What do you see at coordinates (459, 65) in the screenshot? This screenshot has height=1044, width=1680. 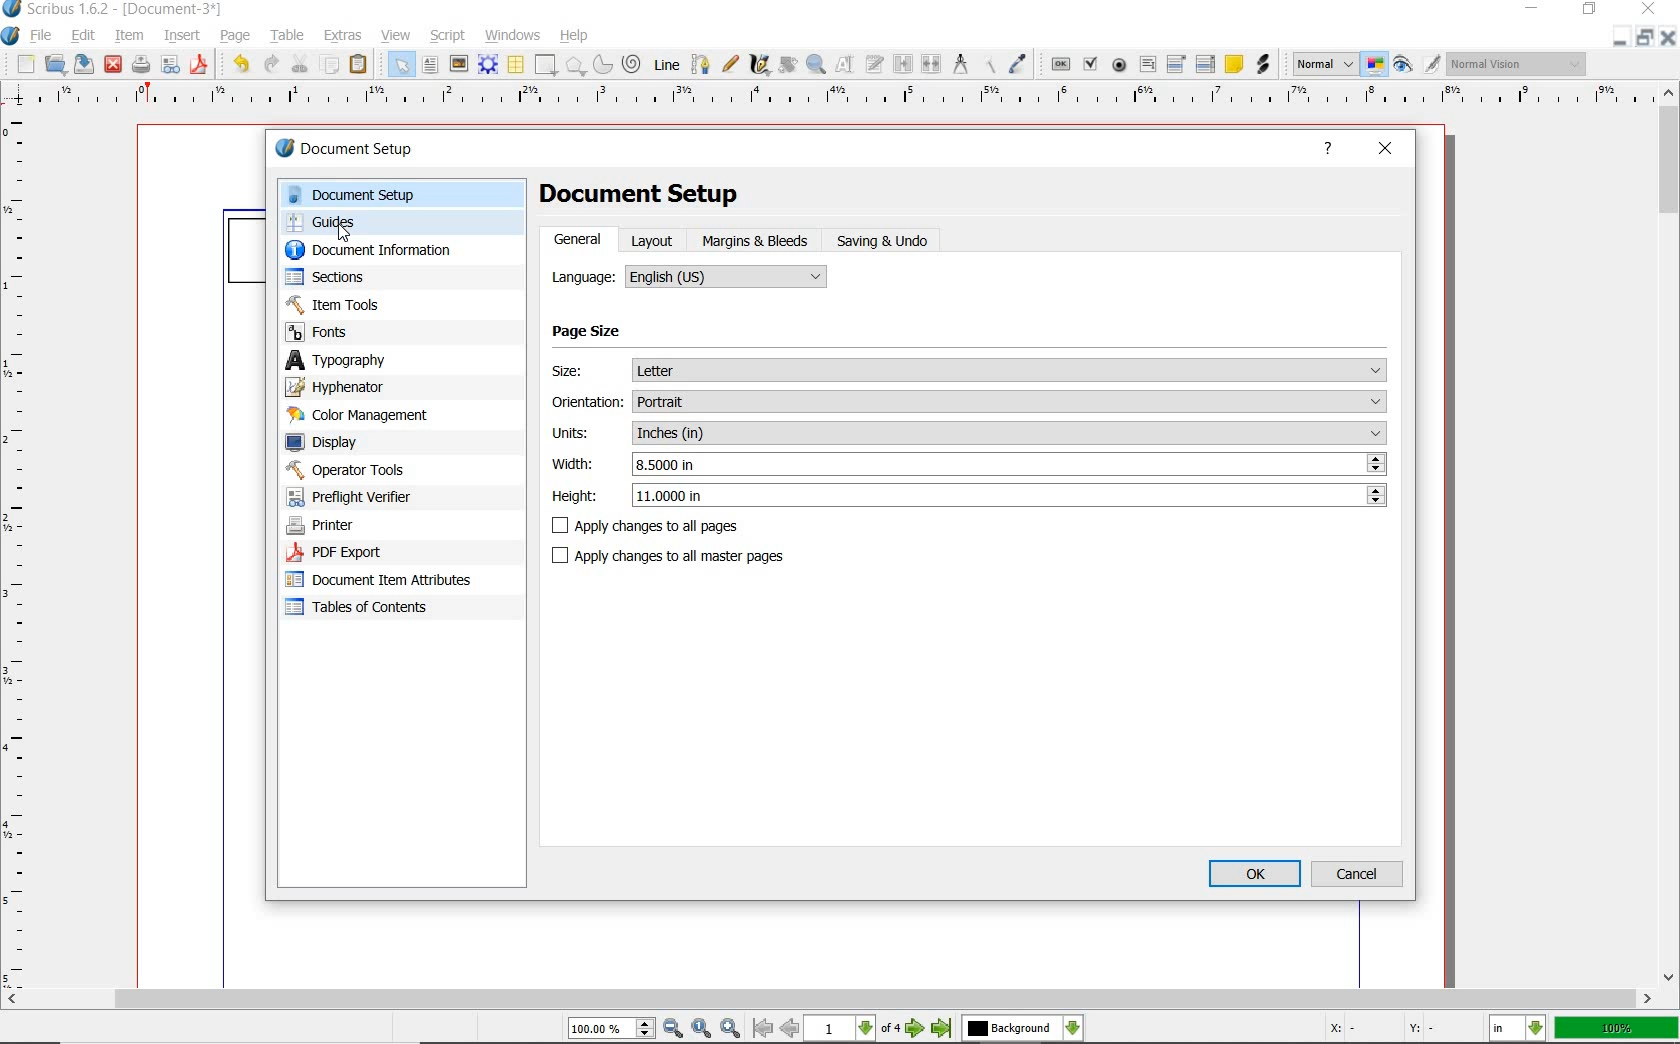 I see `image frame` at bounding box center [459, 65].